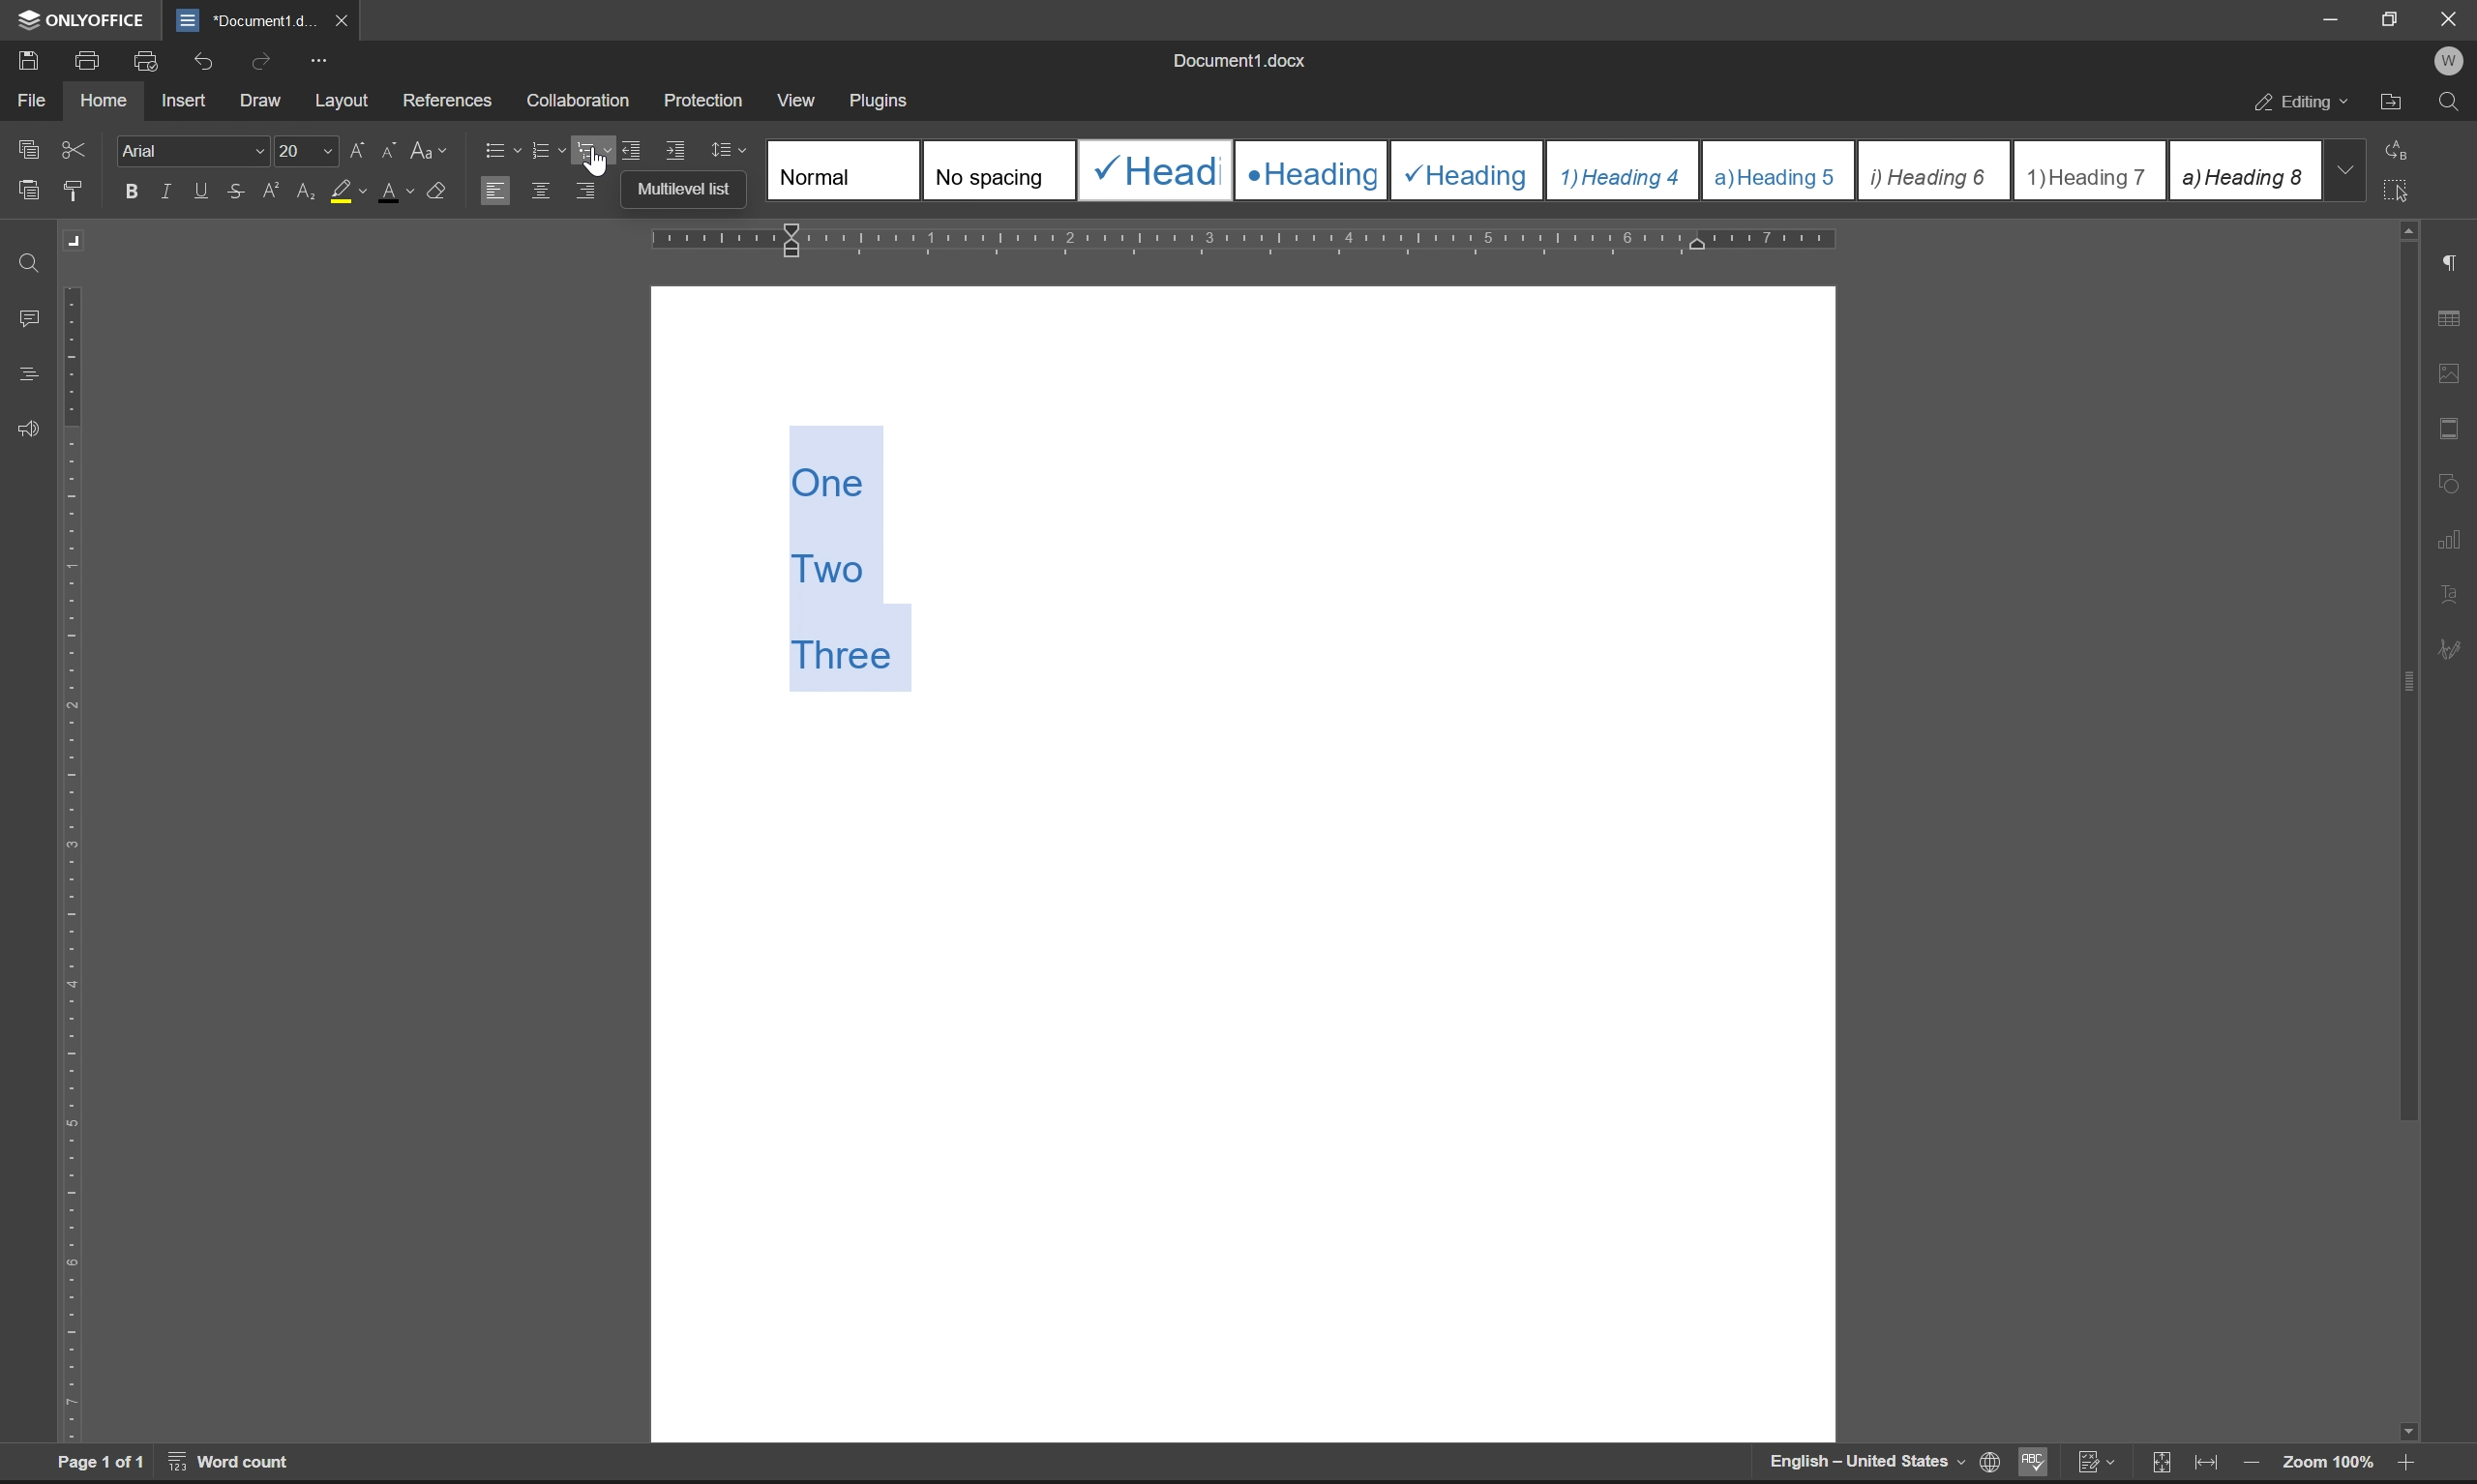 This screenshot has width=2477, height=1484. Describe the element at coordinates (1237, 60) in the screenshot. I see `document1.docx` at that location.